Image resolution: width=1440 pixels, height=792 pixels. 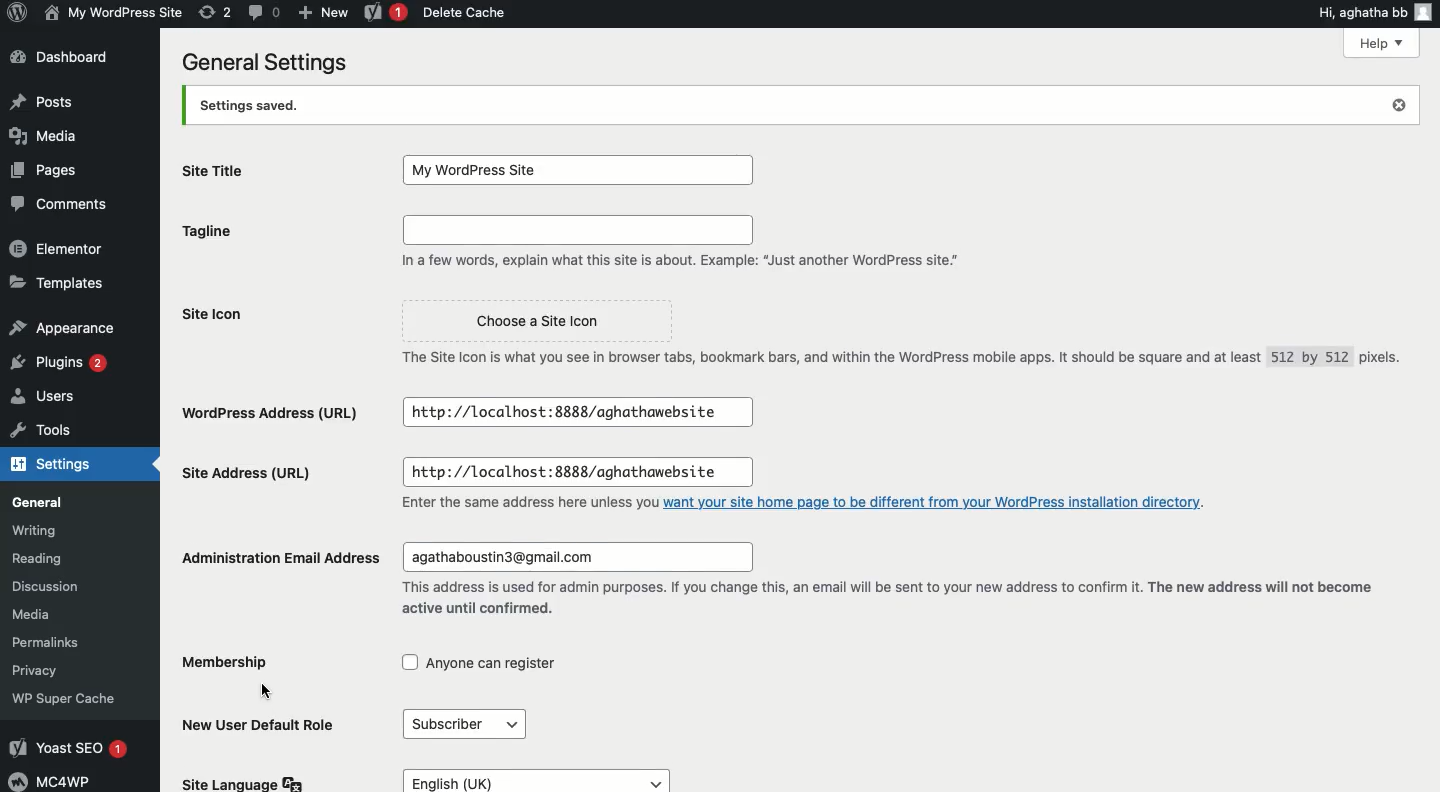 What do you see at coordinates (223, 175) in the screenshot?
I see `Site title` at bounding box center [223, 175].